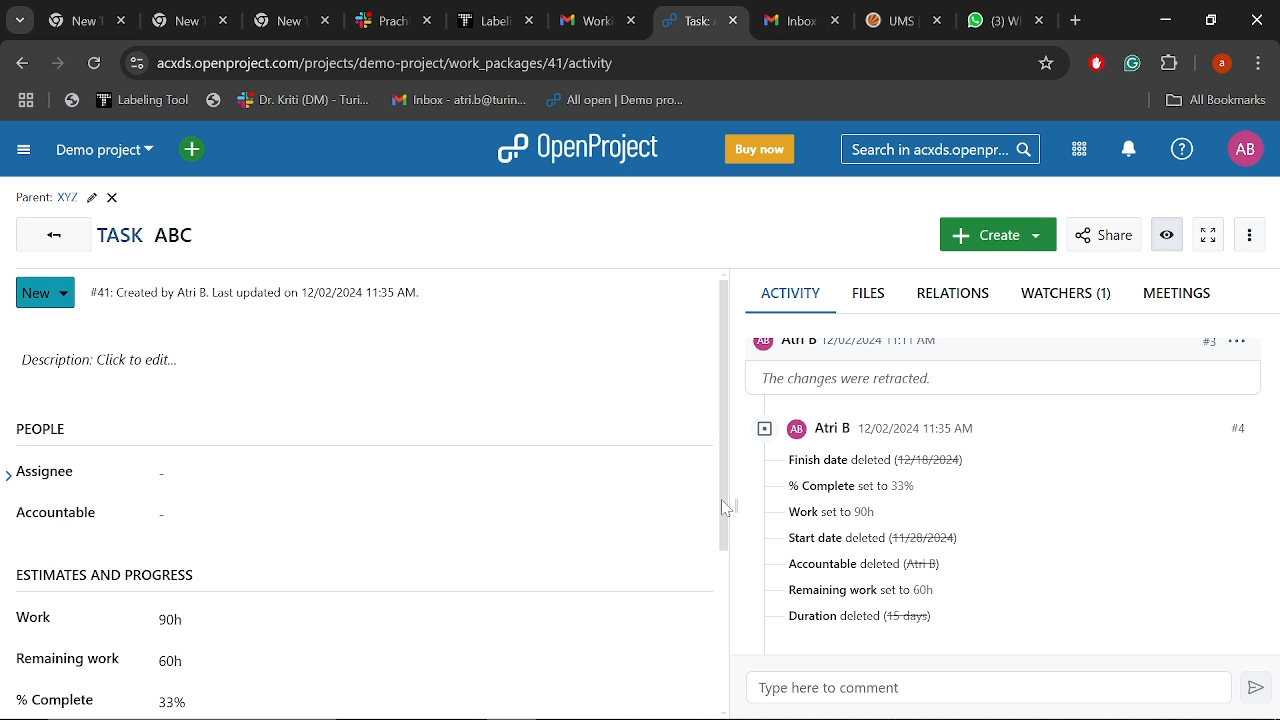  Describe the element at coordinates (110, 576) in the screenshot. I see `estimates and progress` at that location.